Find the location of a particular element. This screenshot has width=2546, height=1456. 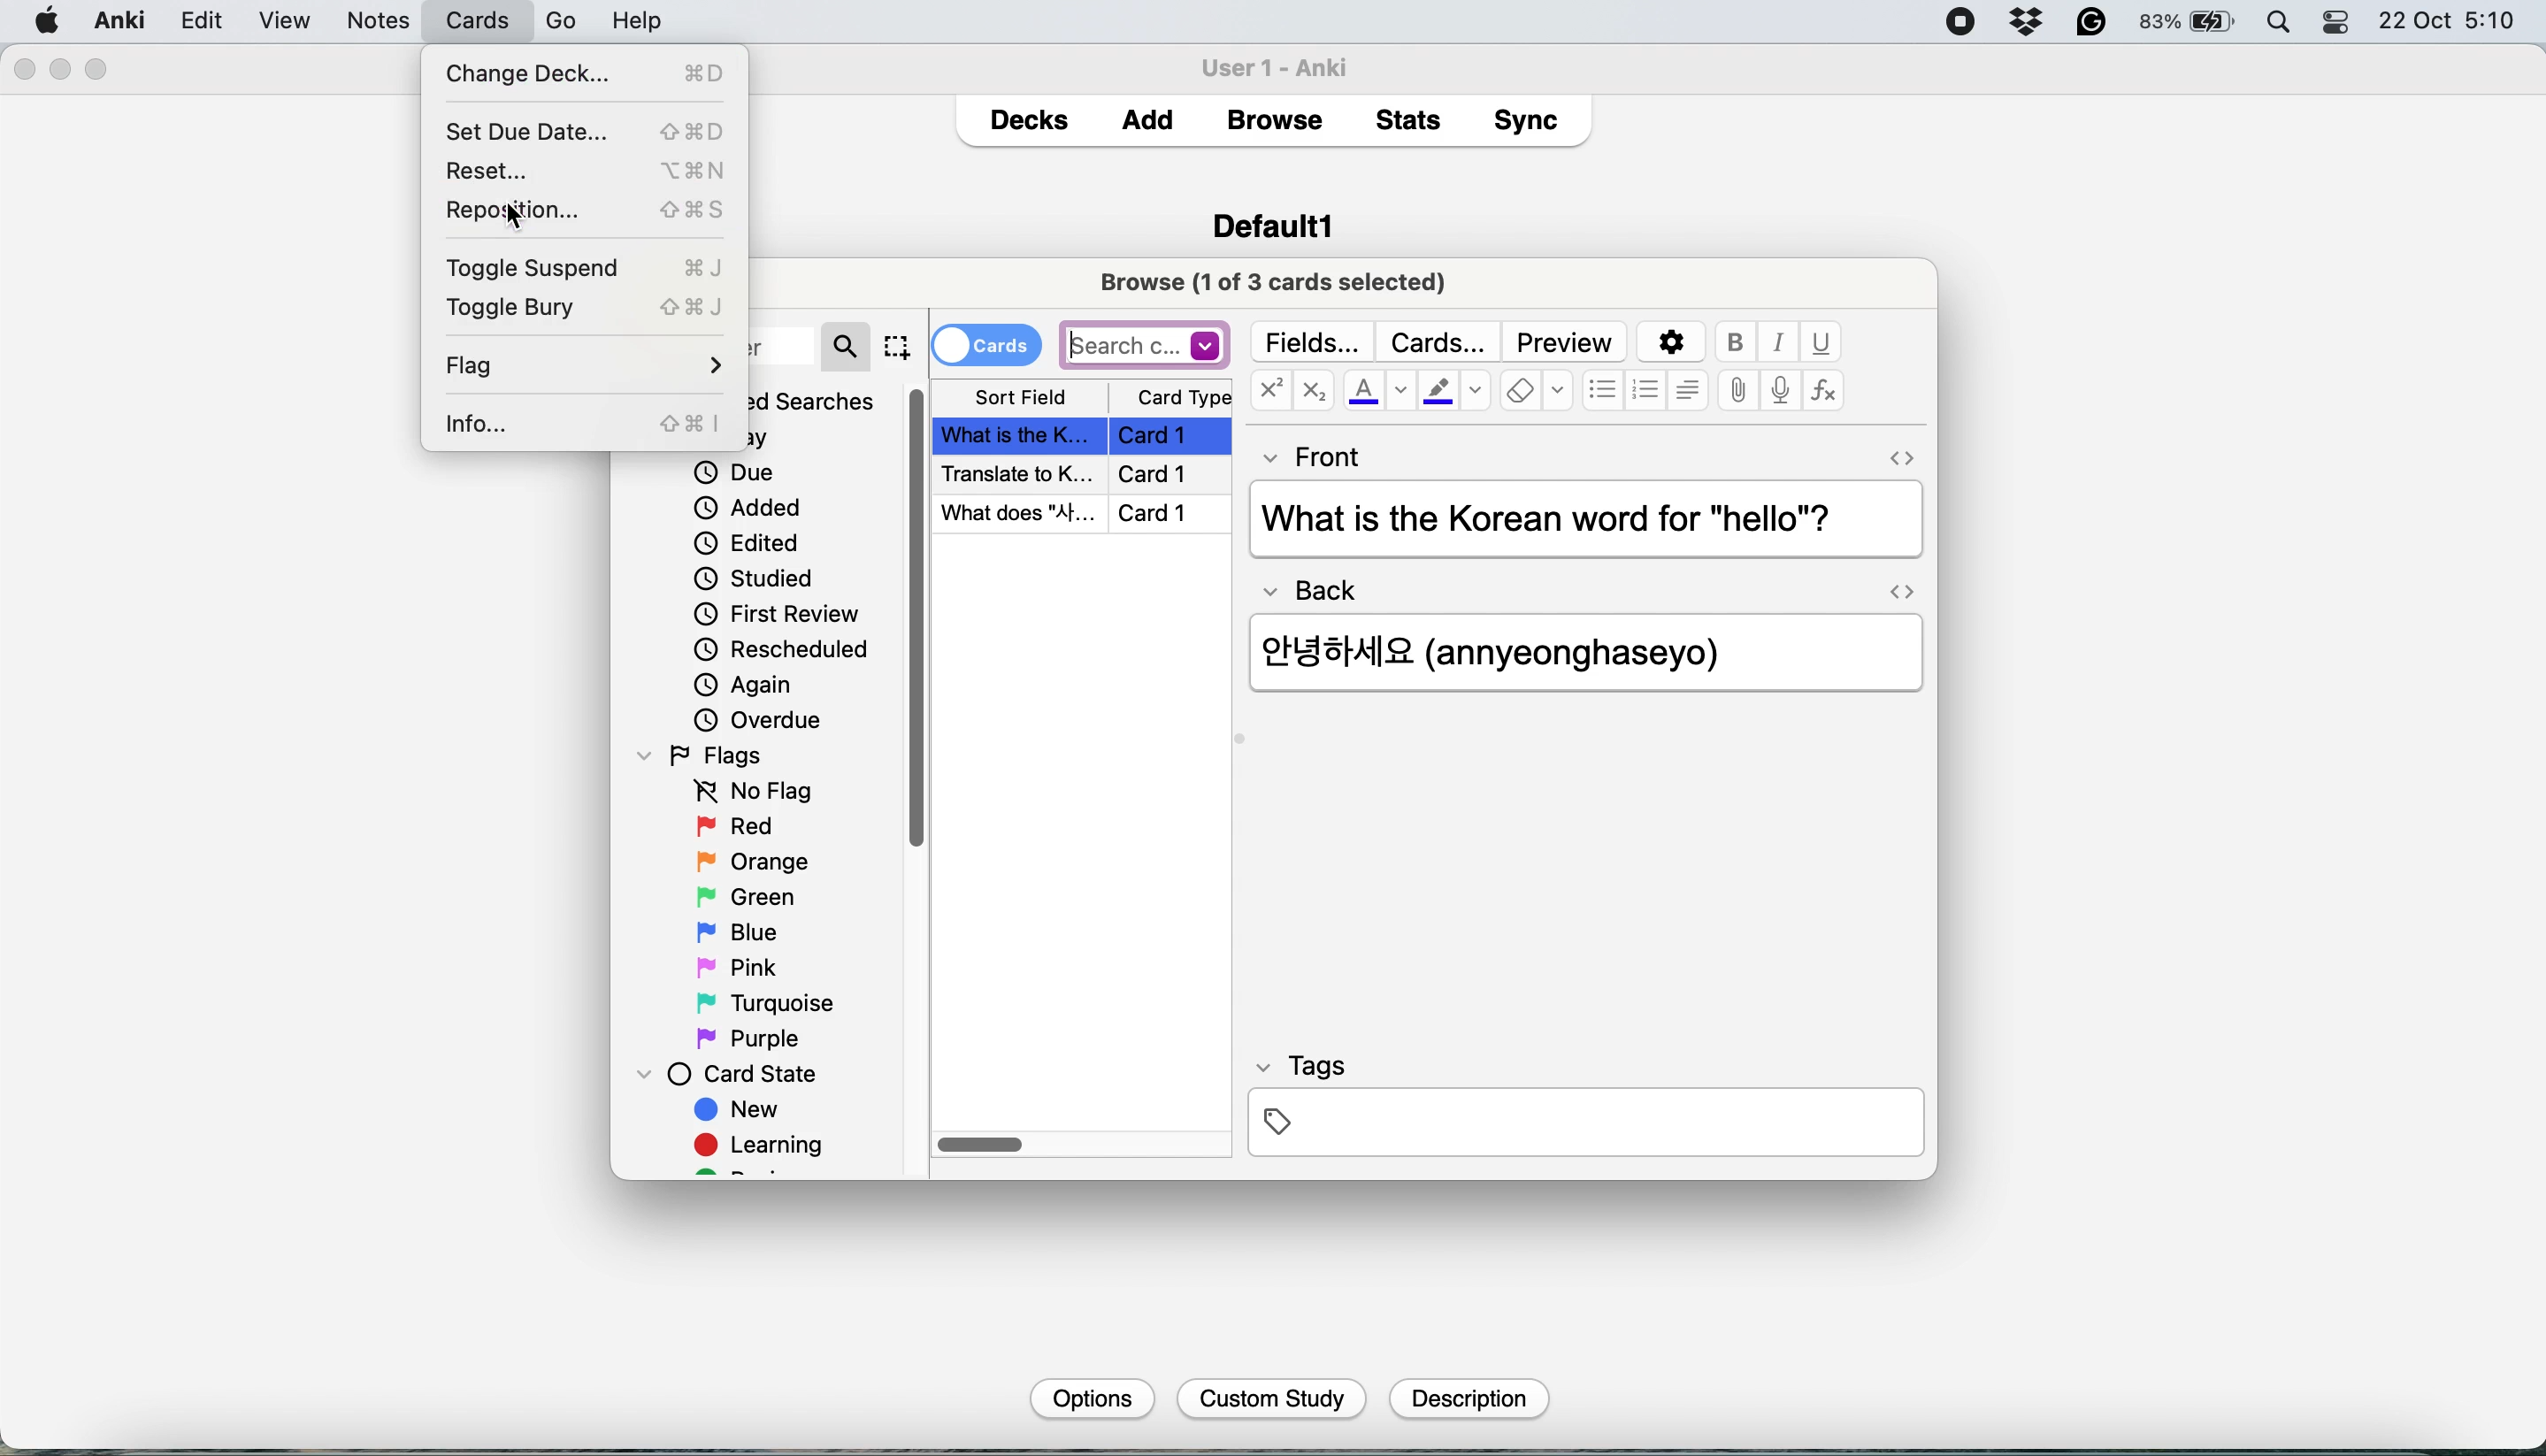

italic is located at coordinates (1781, 343).